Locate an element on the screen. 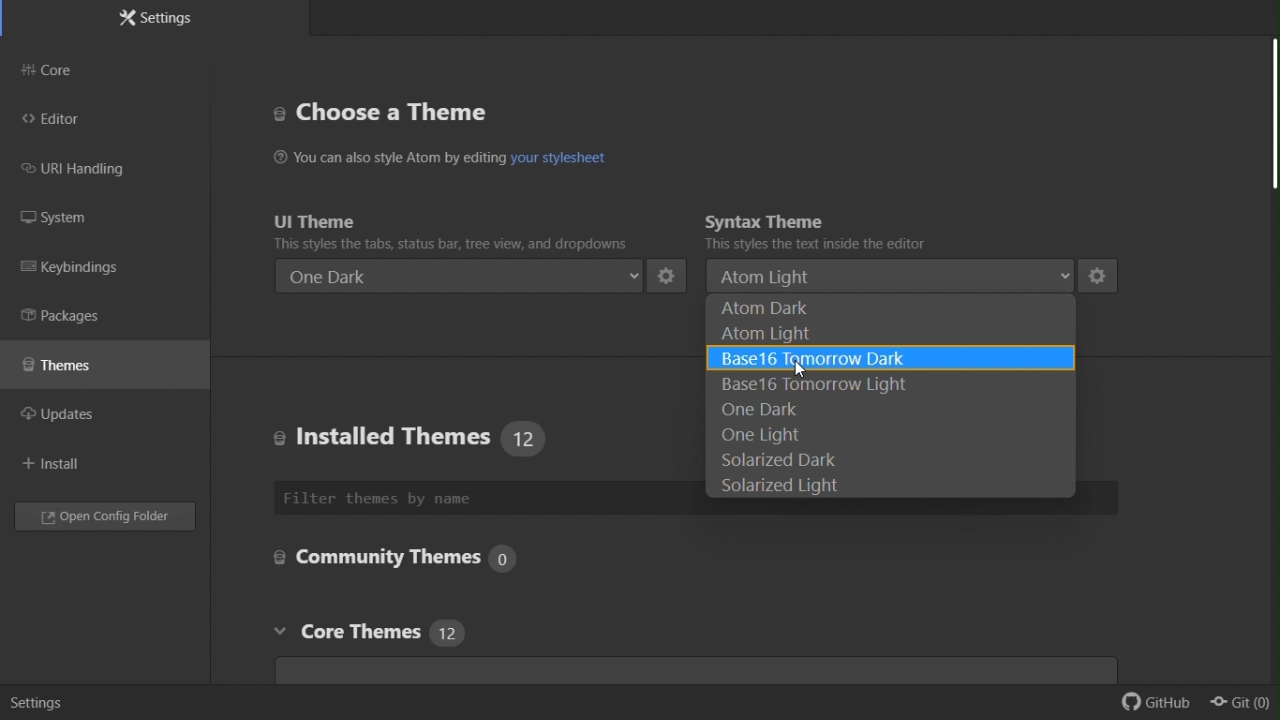 This screenshot has width=1280, height=720. atom light is located at coordinates (891, 277).